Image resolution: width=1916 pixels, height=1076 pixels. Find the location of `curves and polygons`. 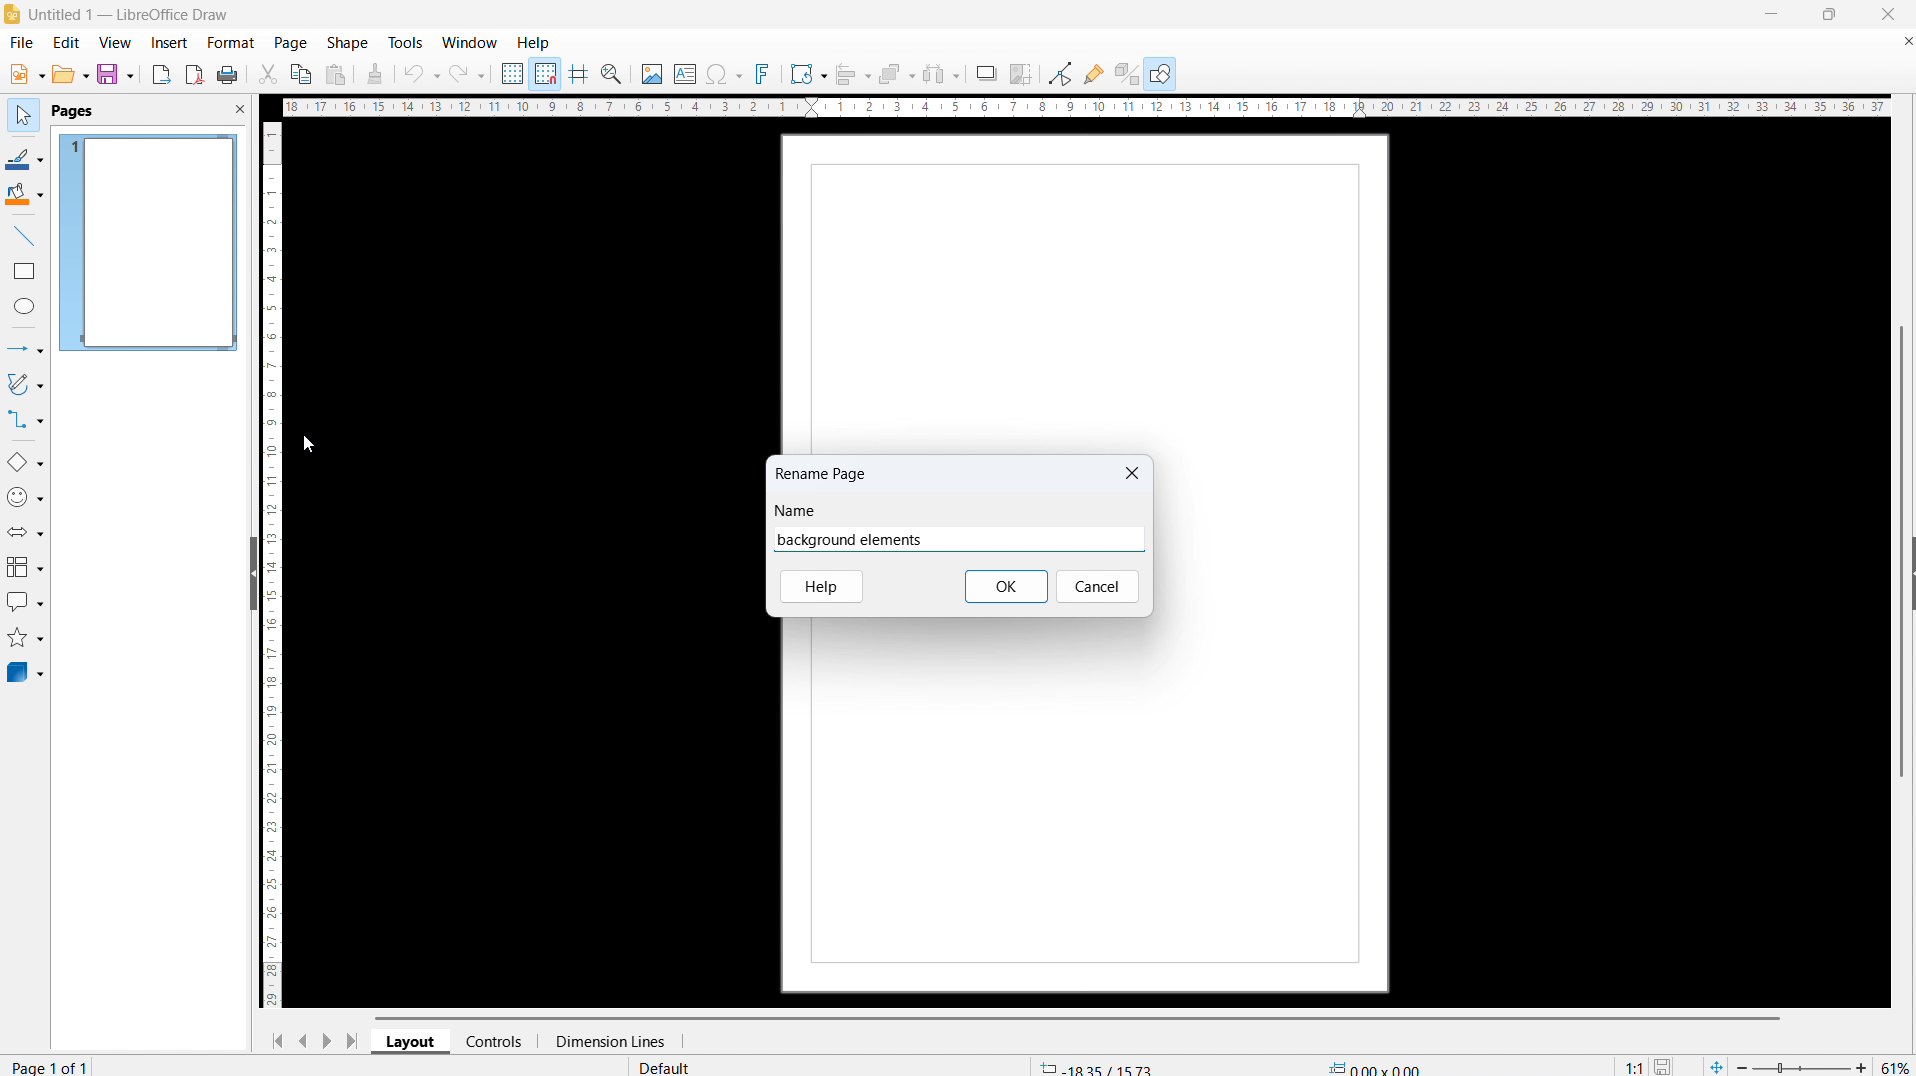

curves and polygons is located at coordinates (25, 385).